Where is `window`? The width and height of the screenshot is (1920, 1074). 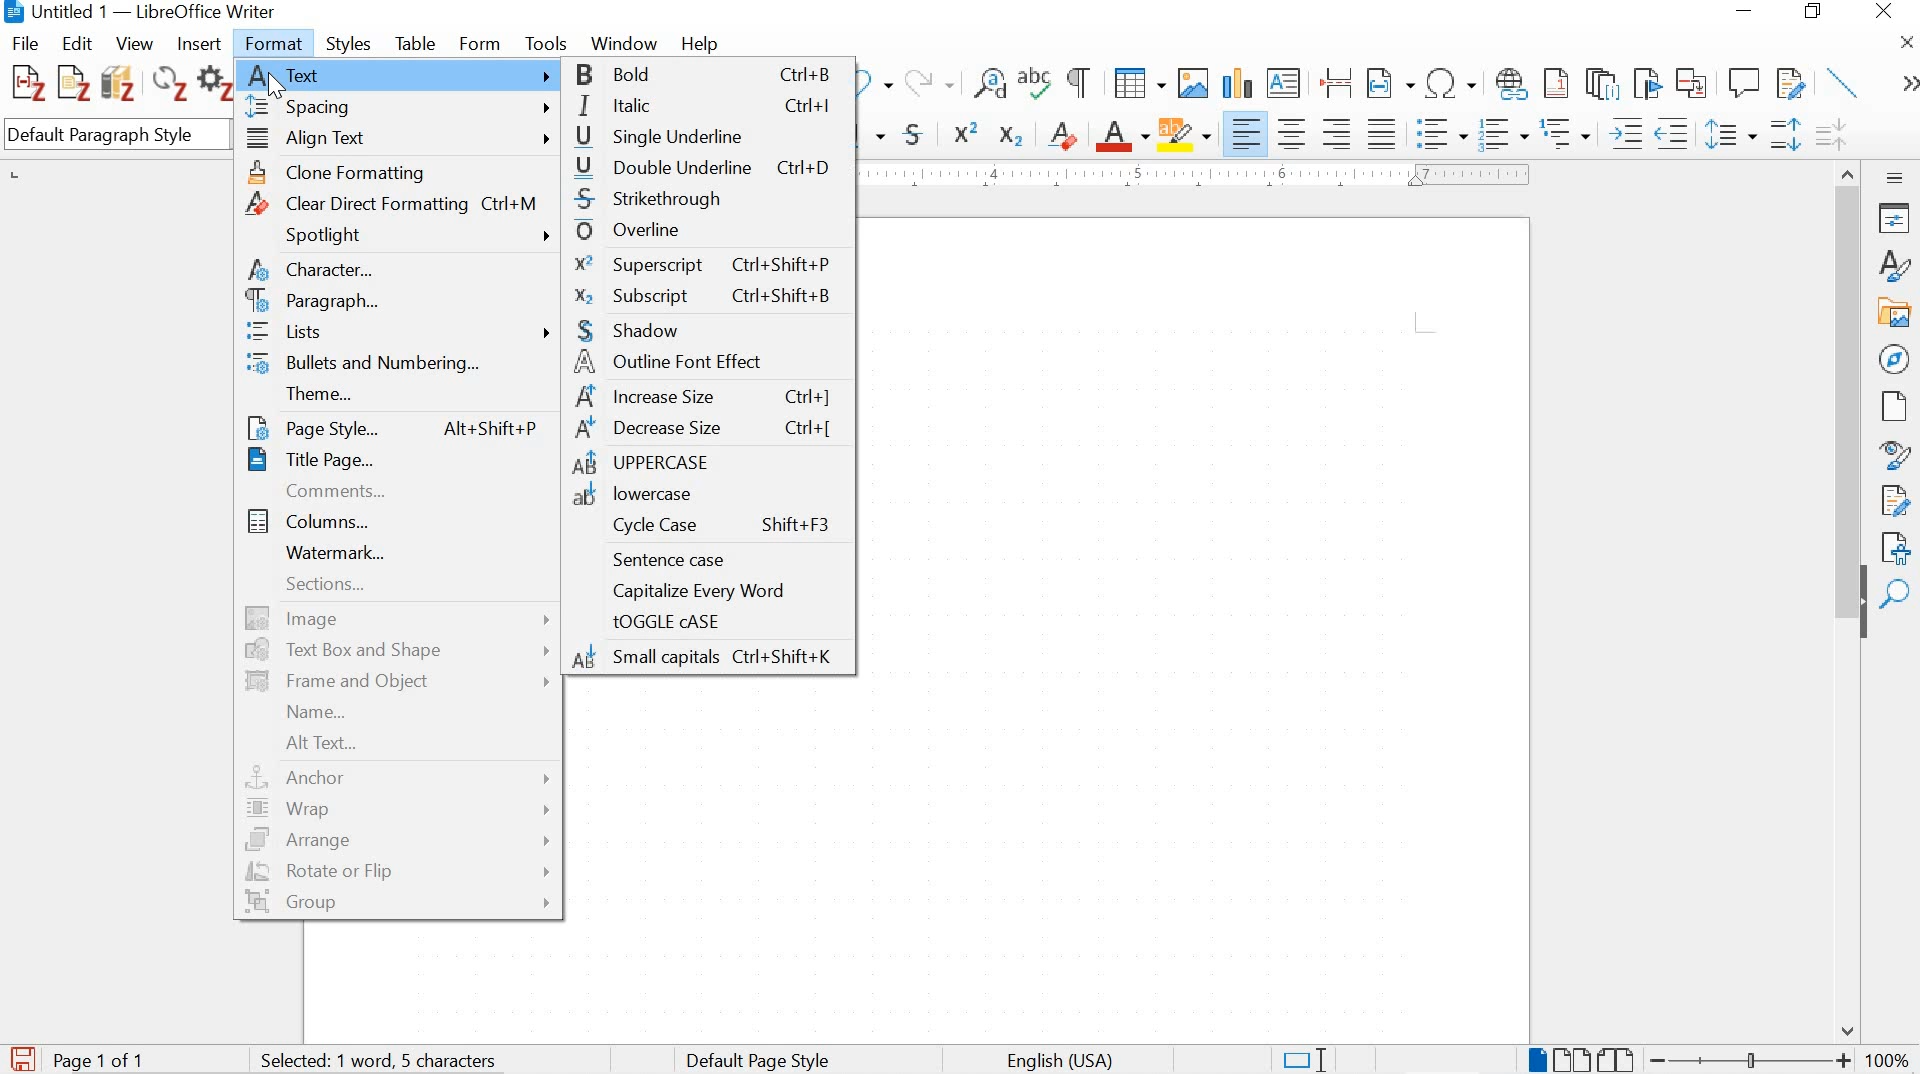
window is located at coordinates (622, 44).